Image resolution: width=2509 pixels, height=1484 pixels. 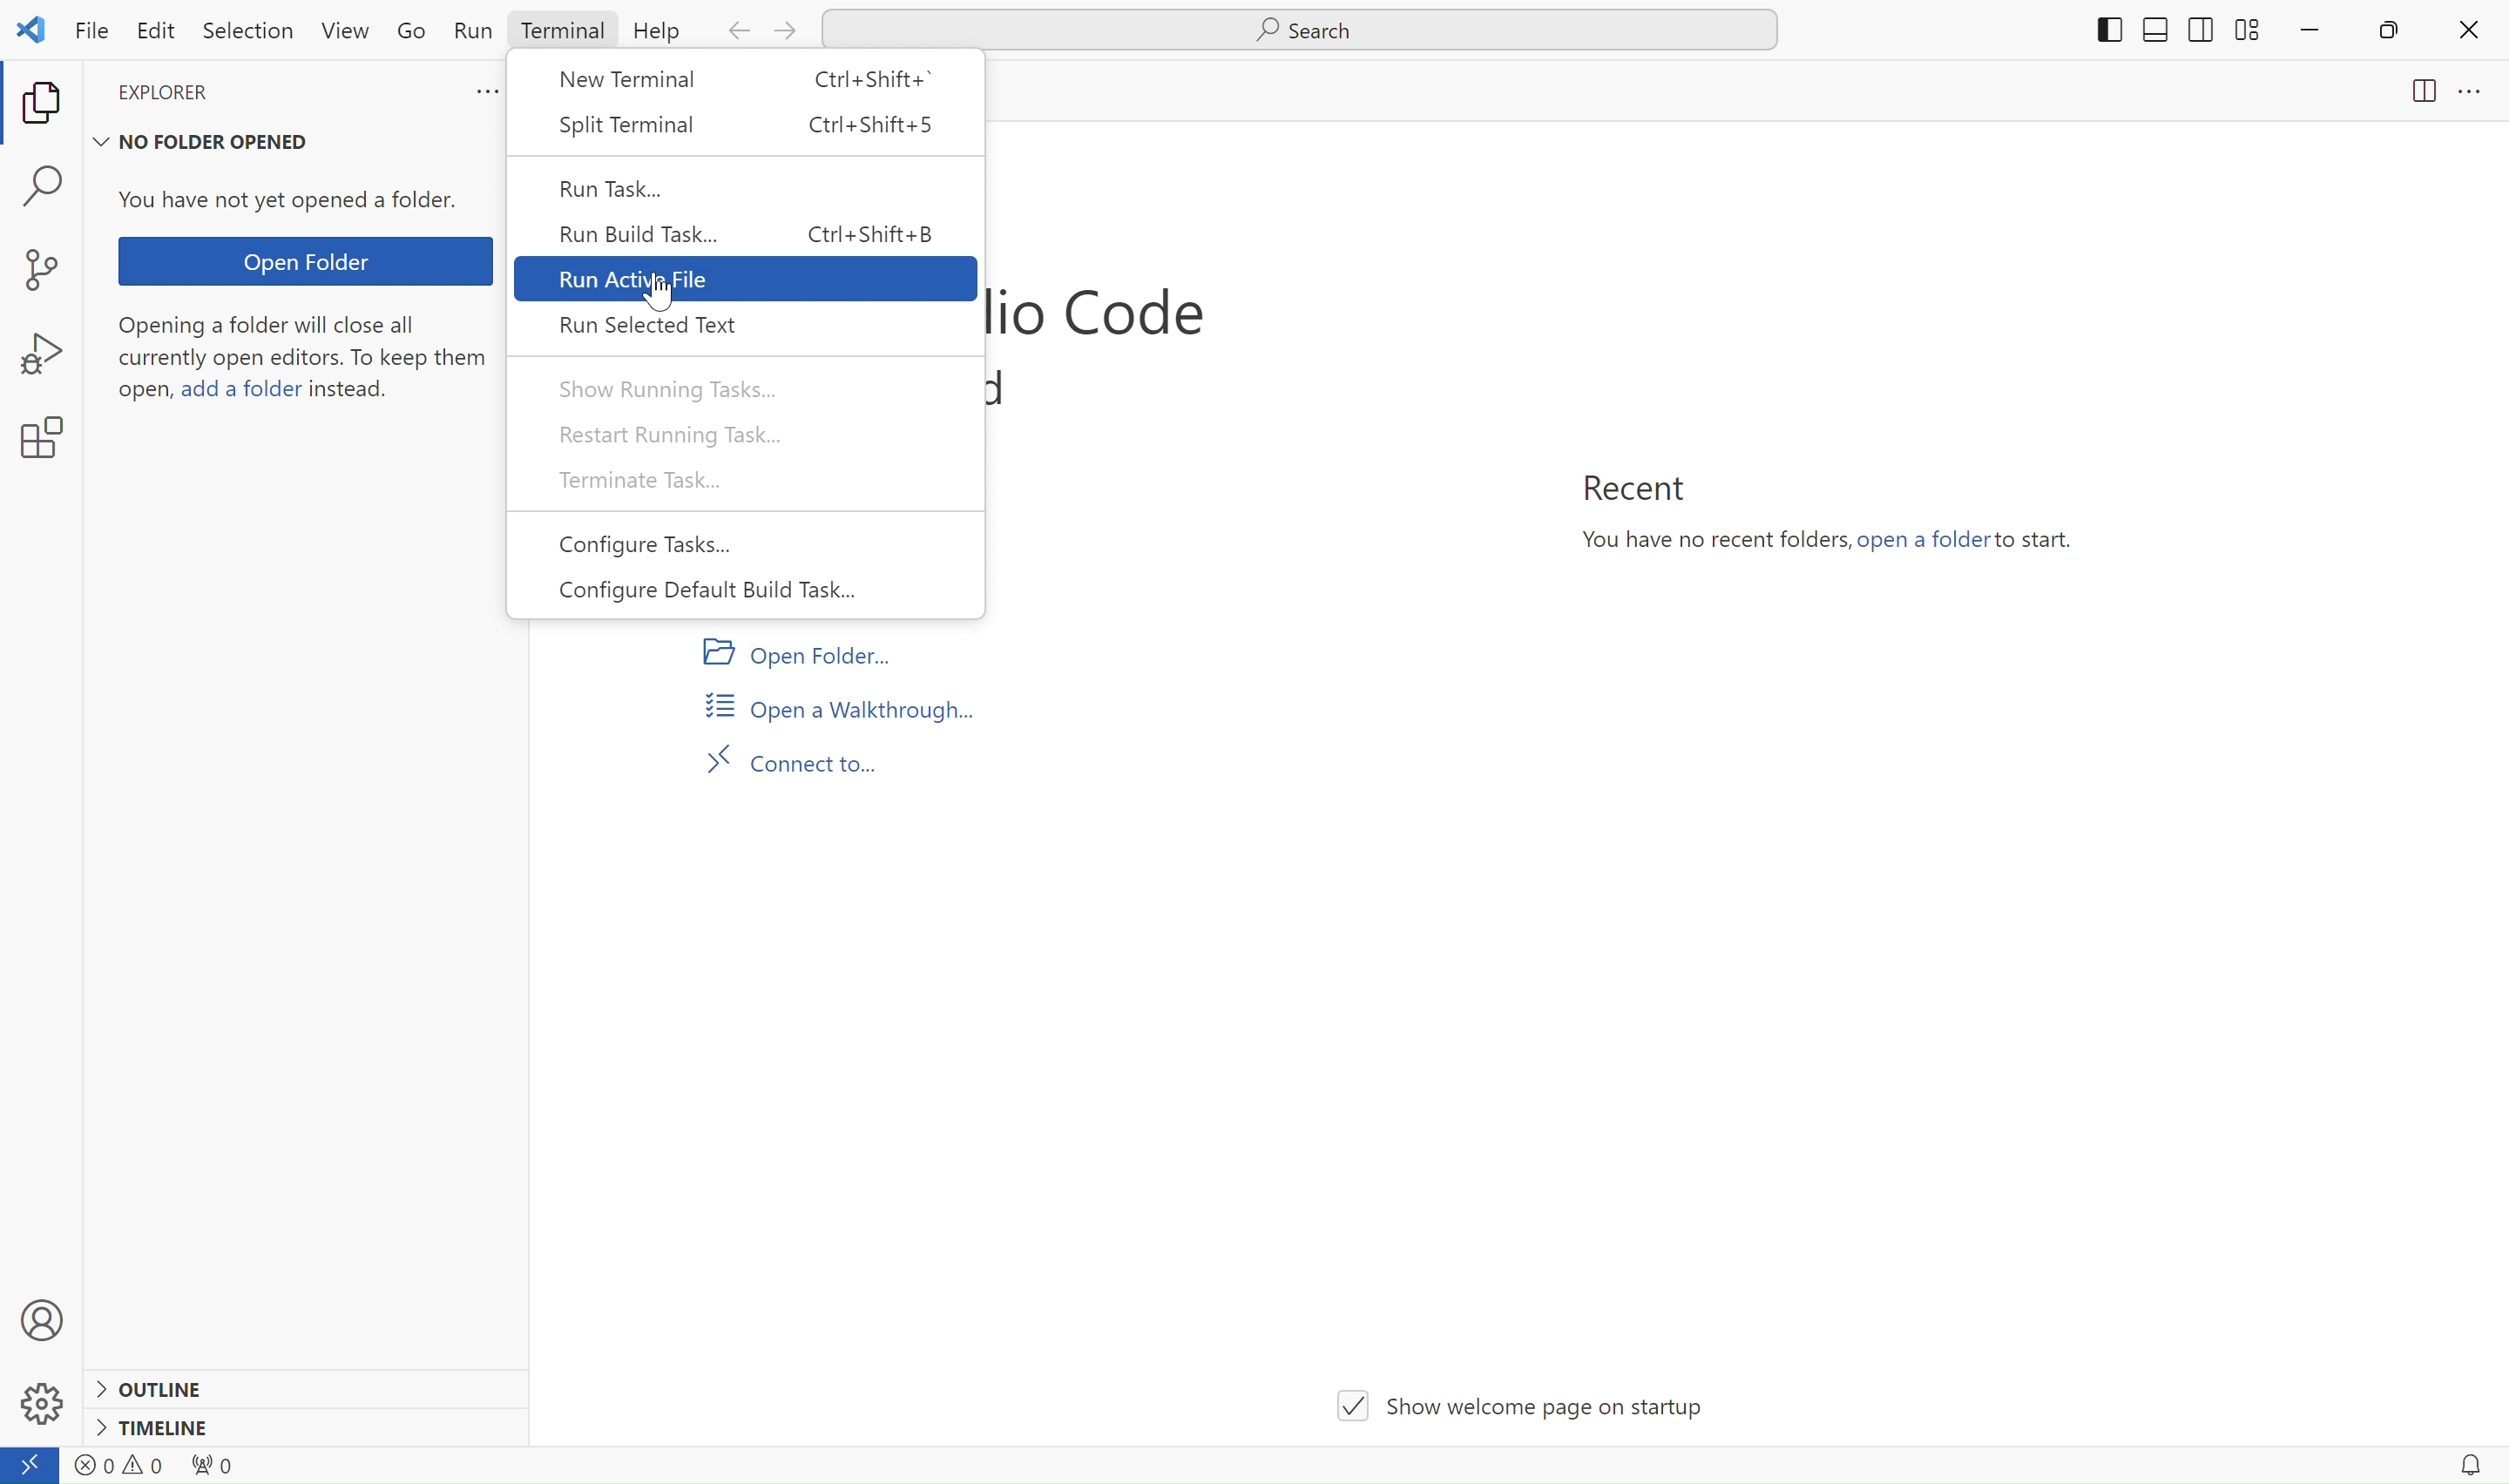 What do you see at coordinates (253, 34) in the screenshot?
I see `Selection` at bounding box center [253, 34].